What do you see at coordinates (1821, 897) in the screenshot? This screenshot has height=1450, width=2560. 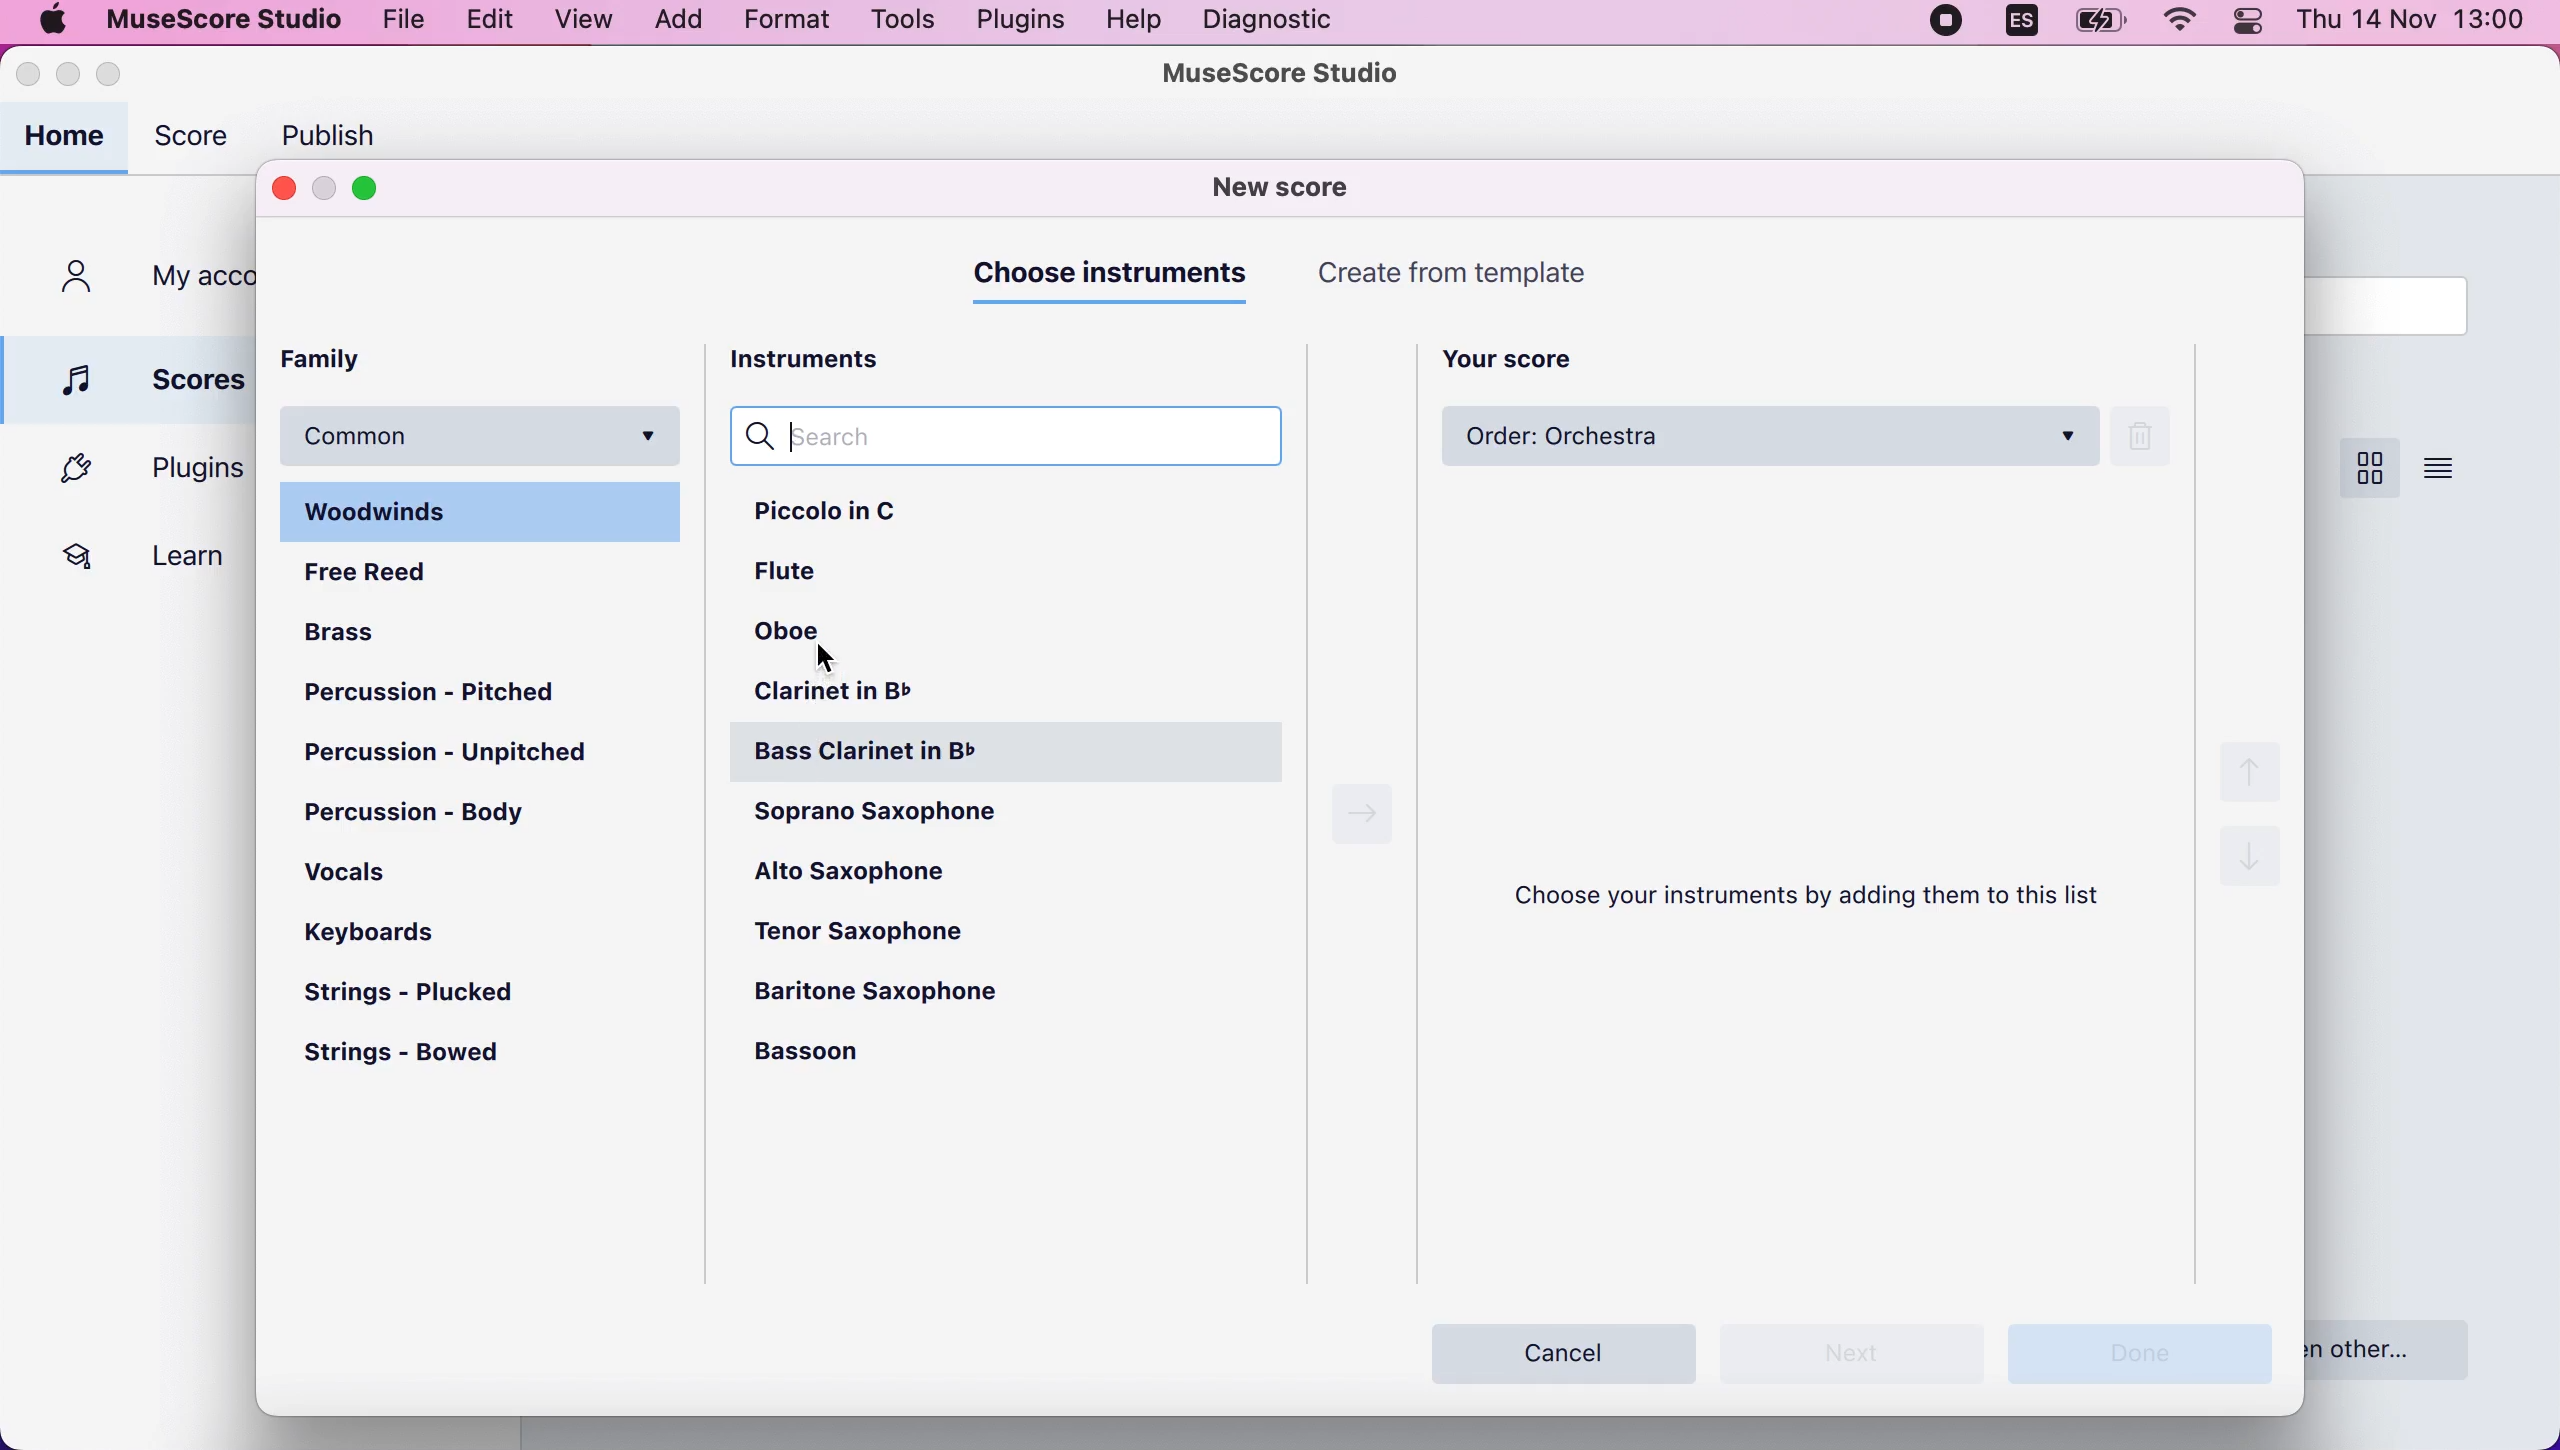 I see `choose your instruments by adding them to the list` at bounding box center [1821, 897].